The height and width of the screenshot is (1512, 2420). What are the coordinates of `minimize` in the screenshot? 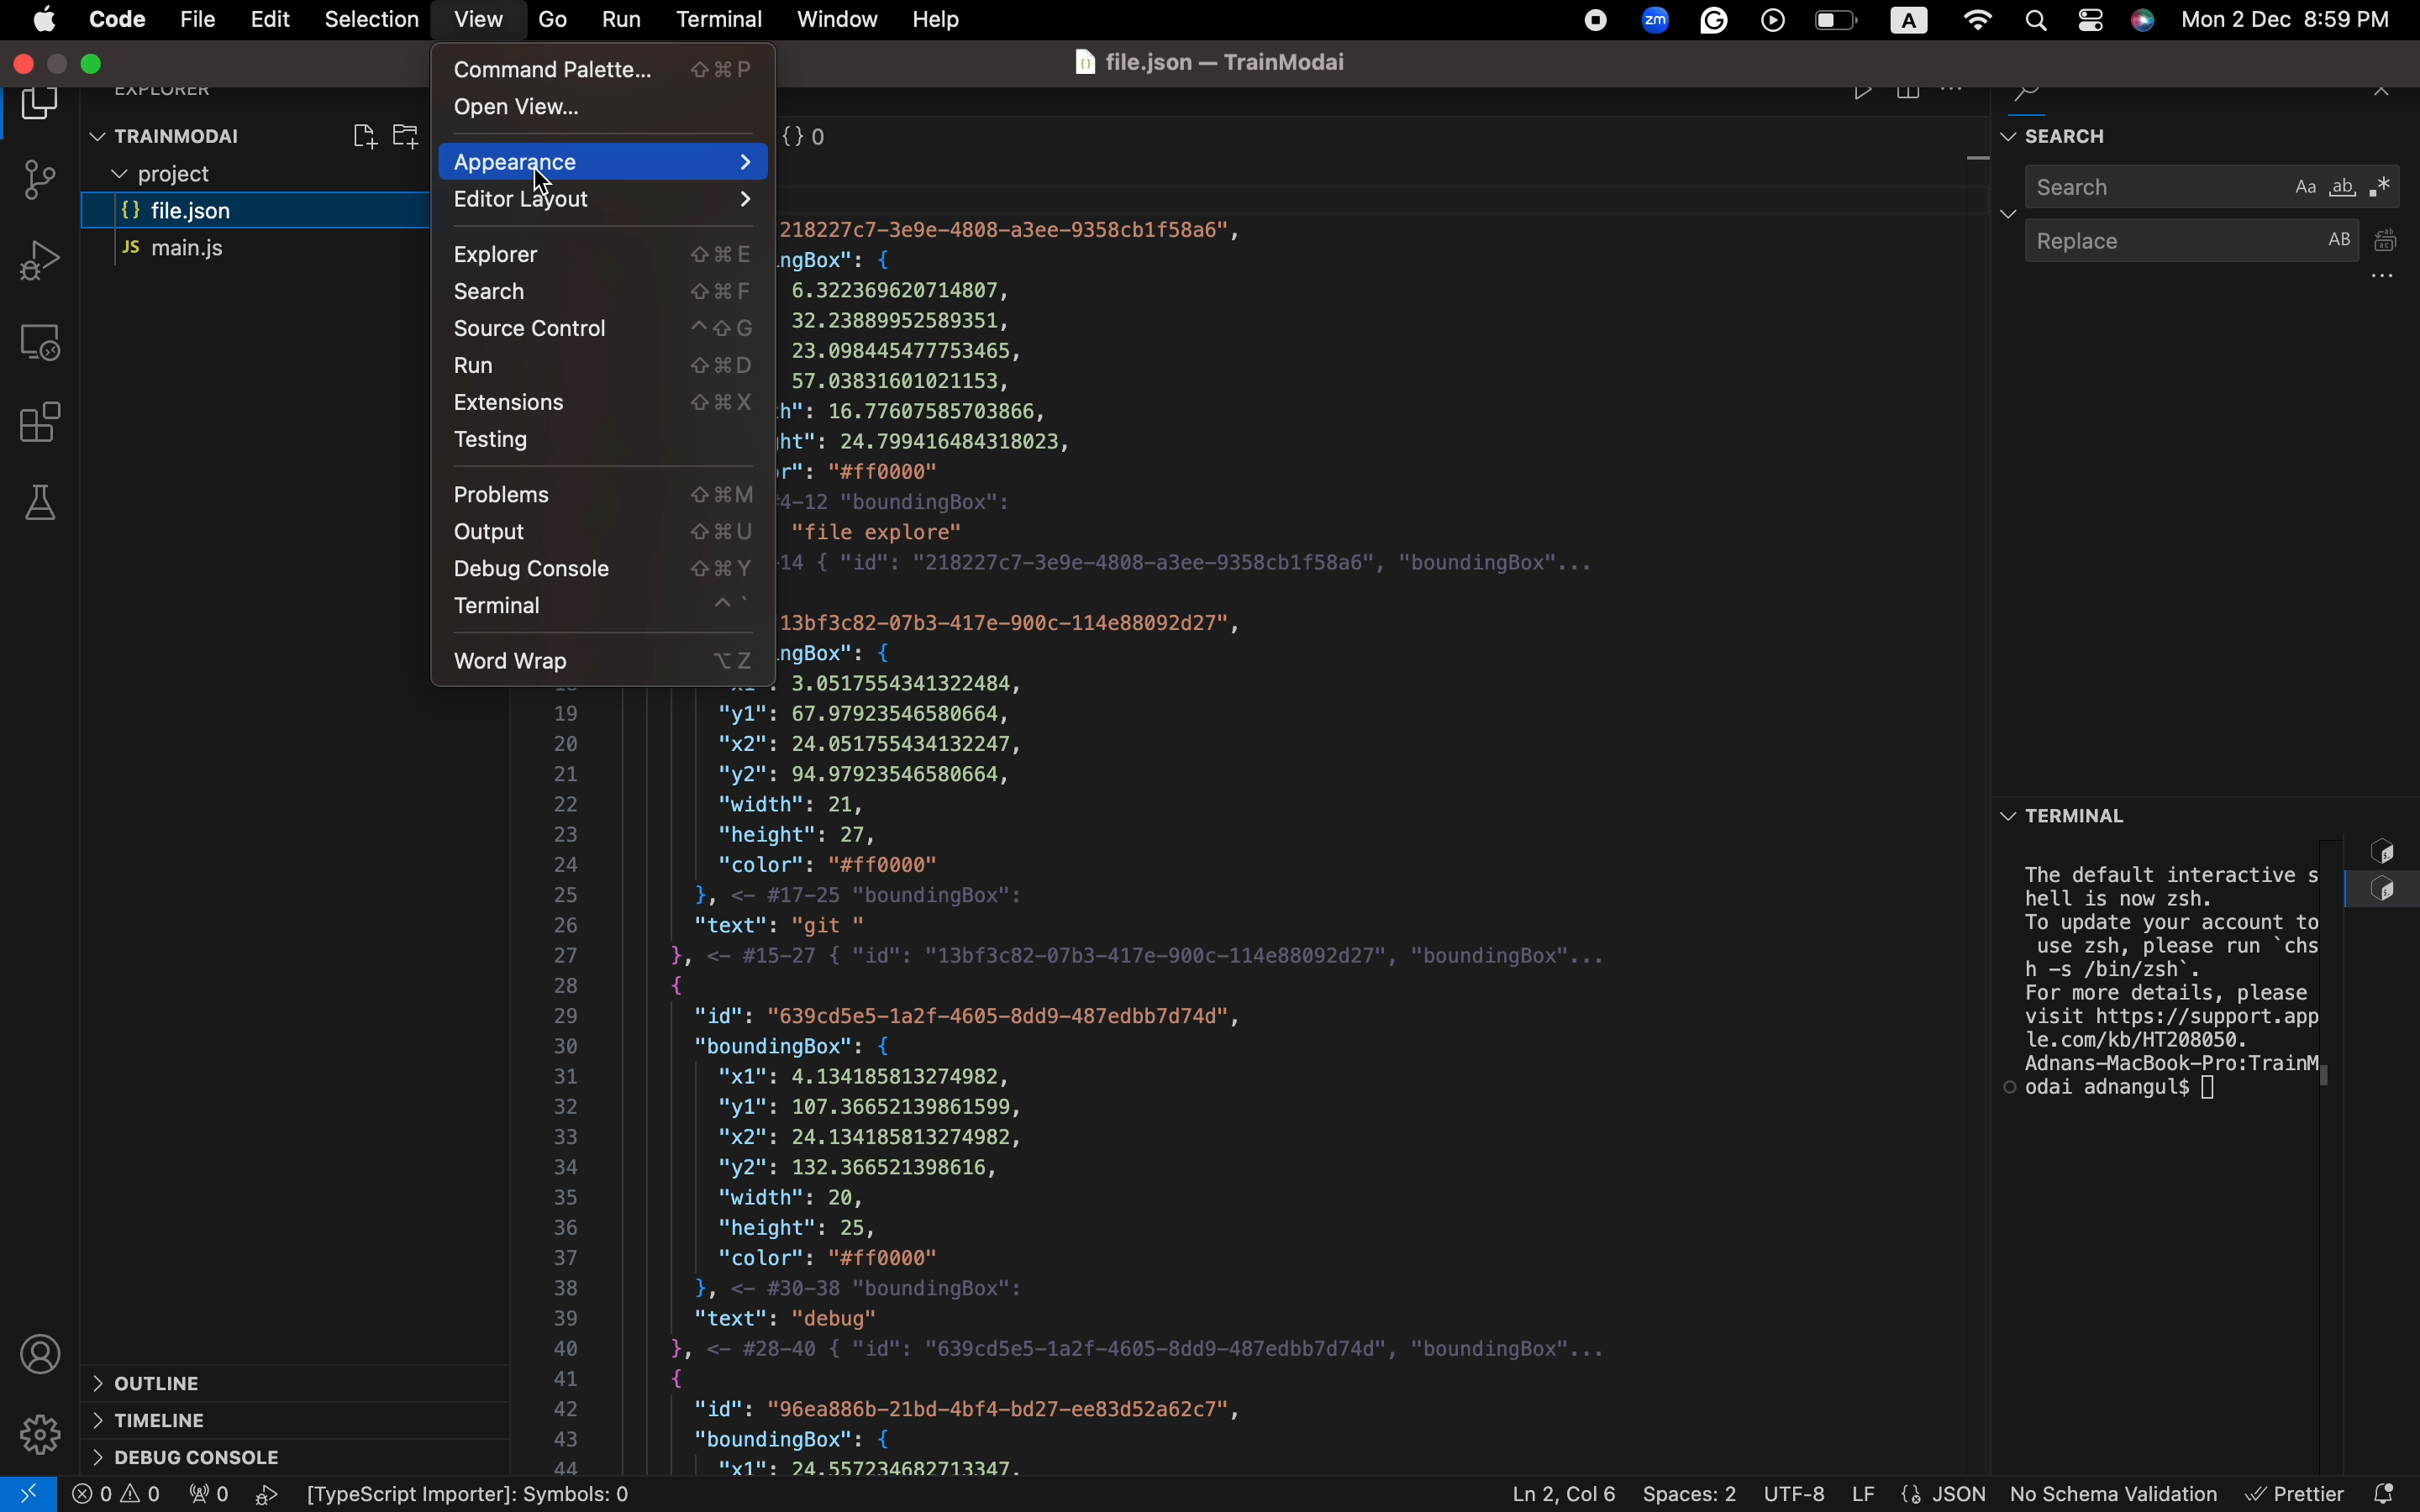 It's located at (96, 66).